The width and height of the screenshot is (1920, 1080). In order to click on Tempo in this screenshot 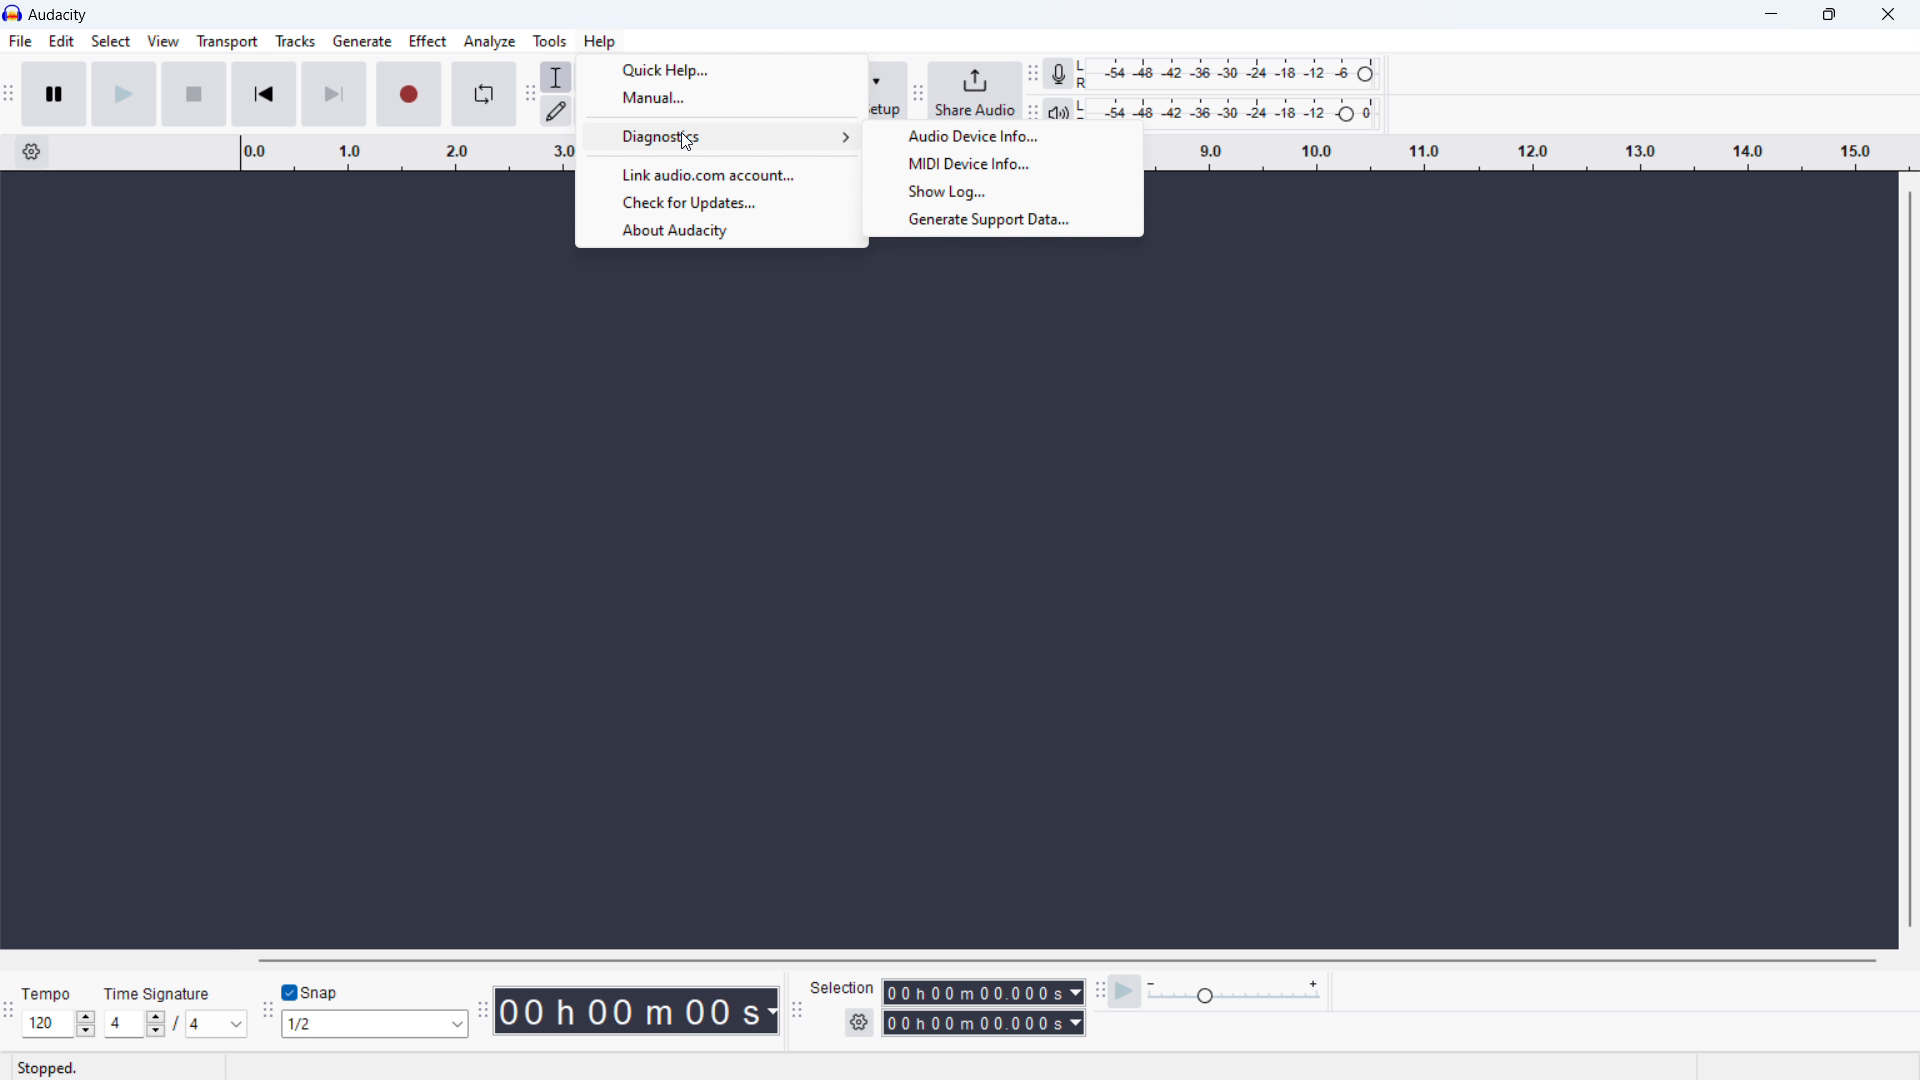, I will do `click(47, 993)`.